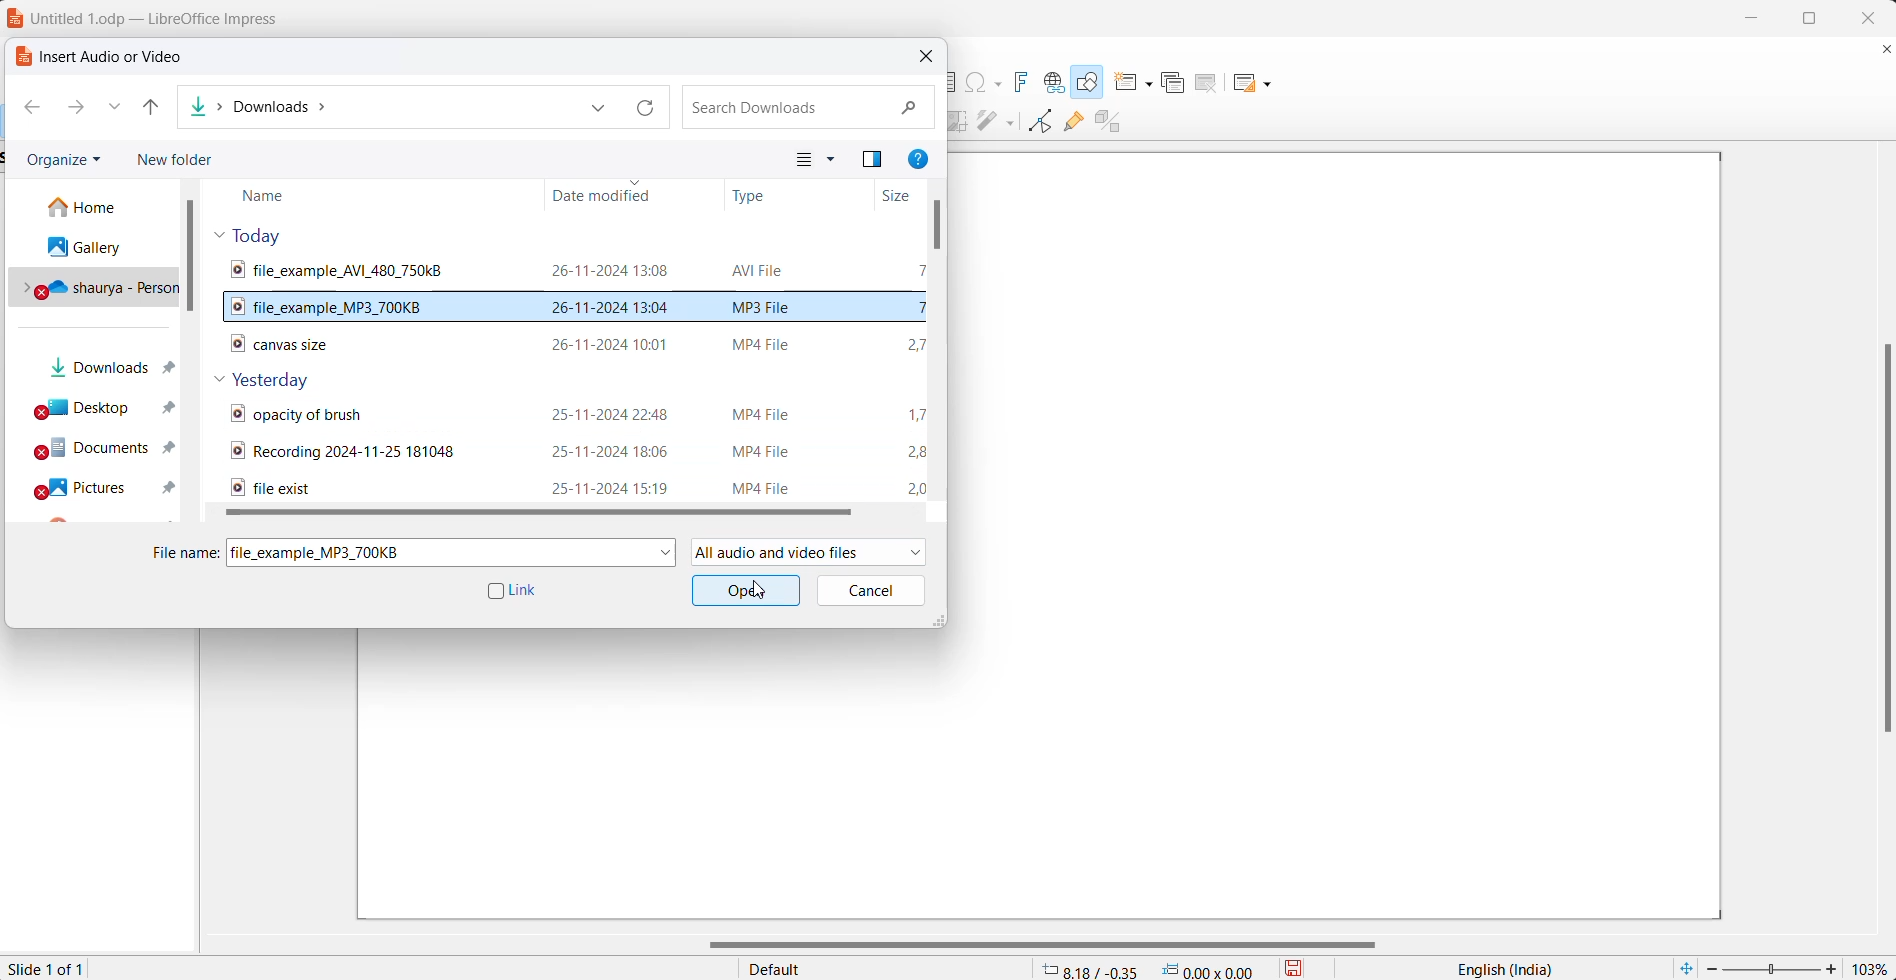 The width and height of the screenshot is (1896, 980). What do you see at coordinates (1303, 967) in the screenshot?
I see `save` at bounding box center [1303, 967].